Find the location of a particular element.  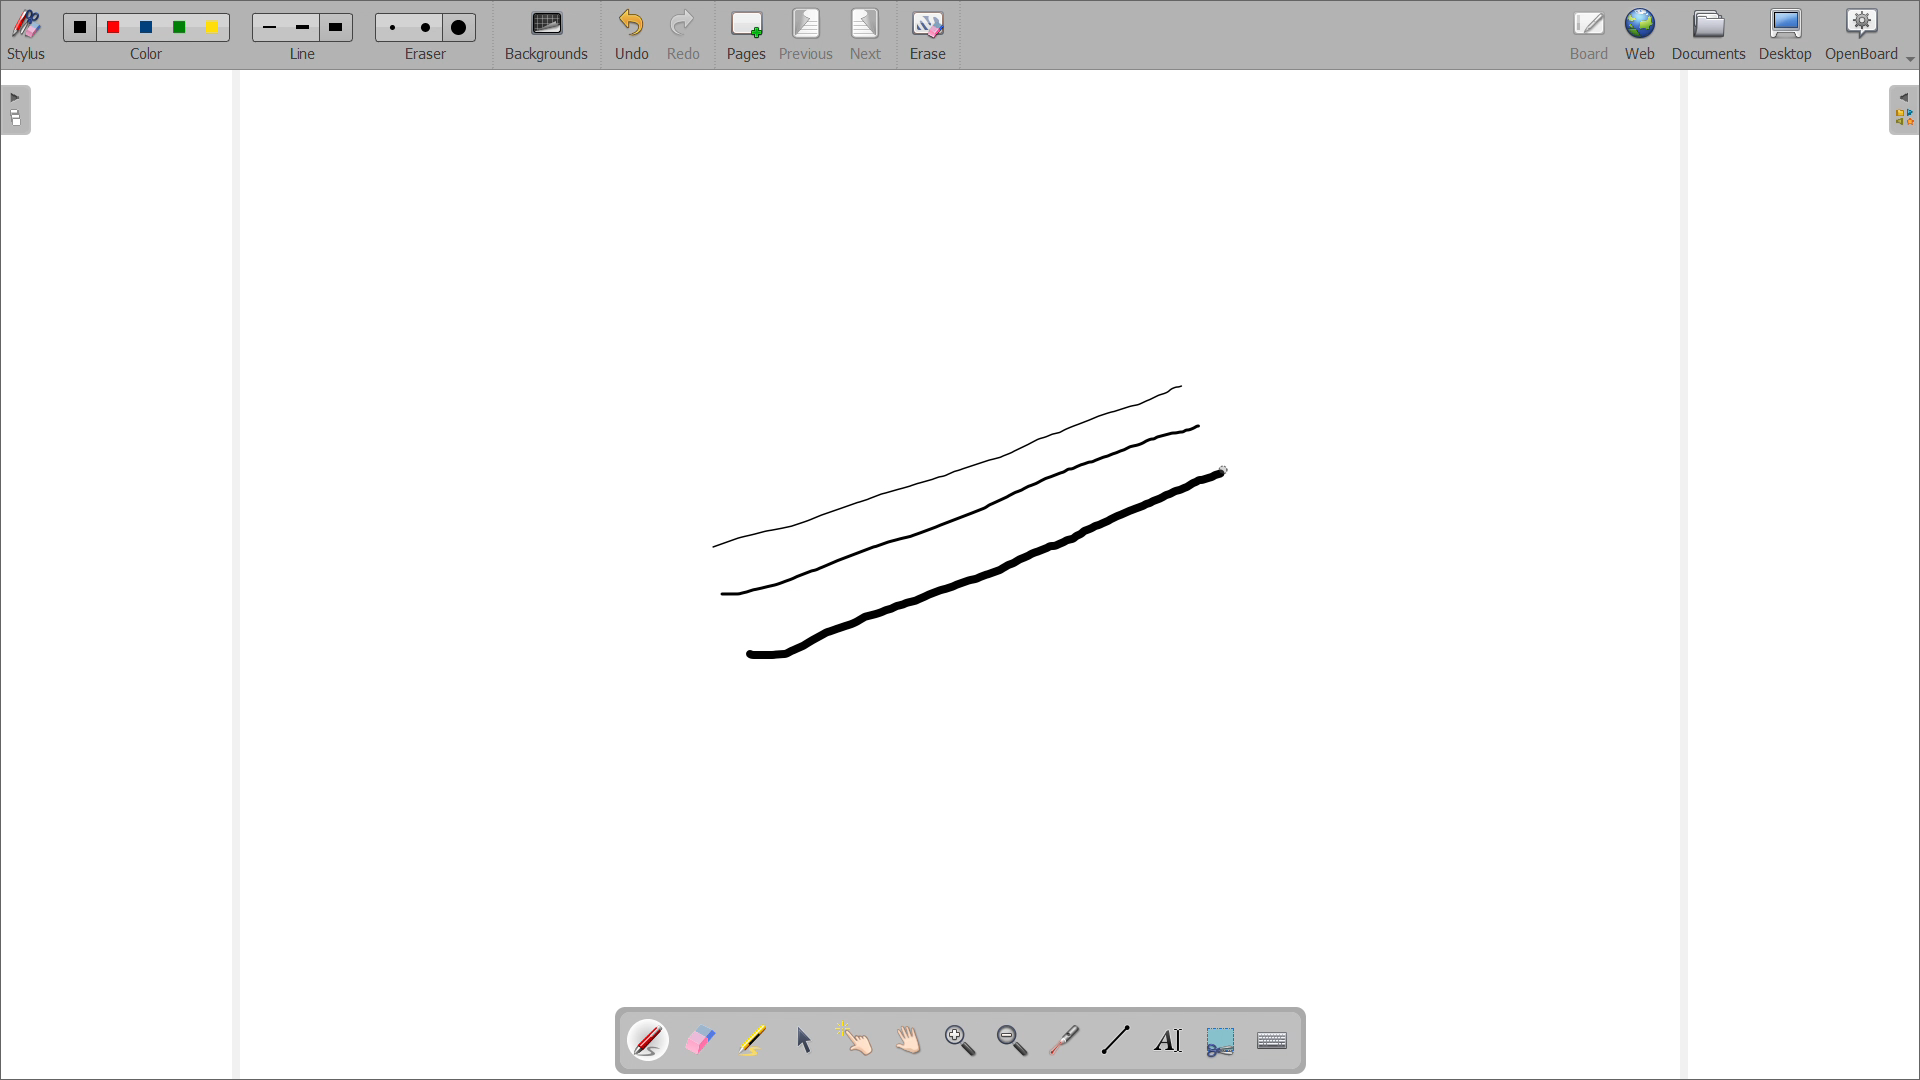

redo is located at coordinates (685, 34).